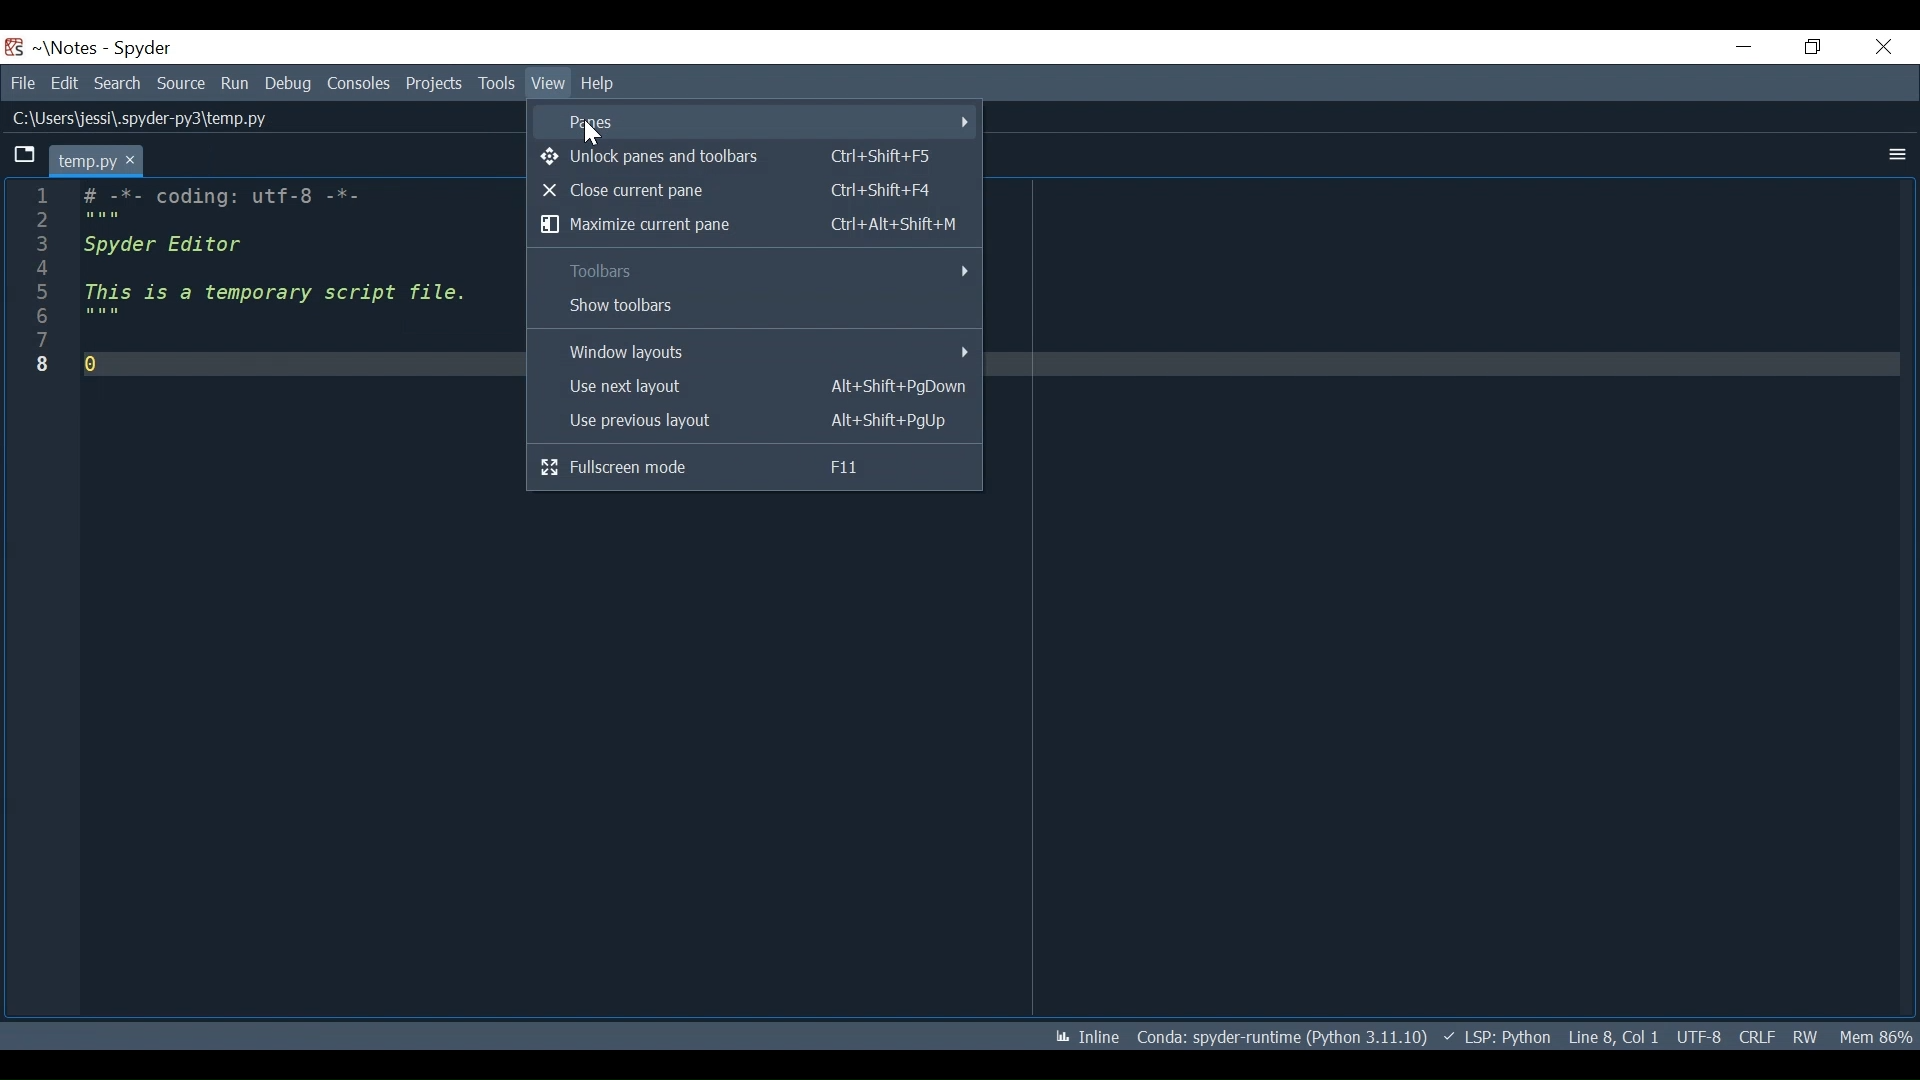 This screenshot has width=1920, height=1080. Describe the element at coordinates (1498, 1036) in the screenshot. I see `) v LSP: Python` at that location.